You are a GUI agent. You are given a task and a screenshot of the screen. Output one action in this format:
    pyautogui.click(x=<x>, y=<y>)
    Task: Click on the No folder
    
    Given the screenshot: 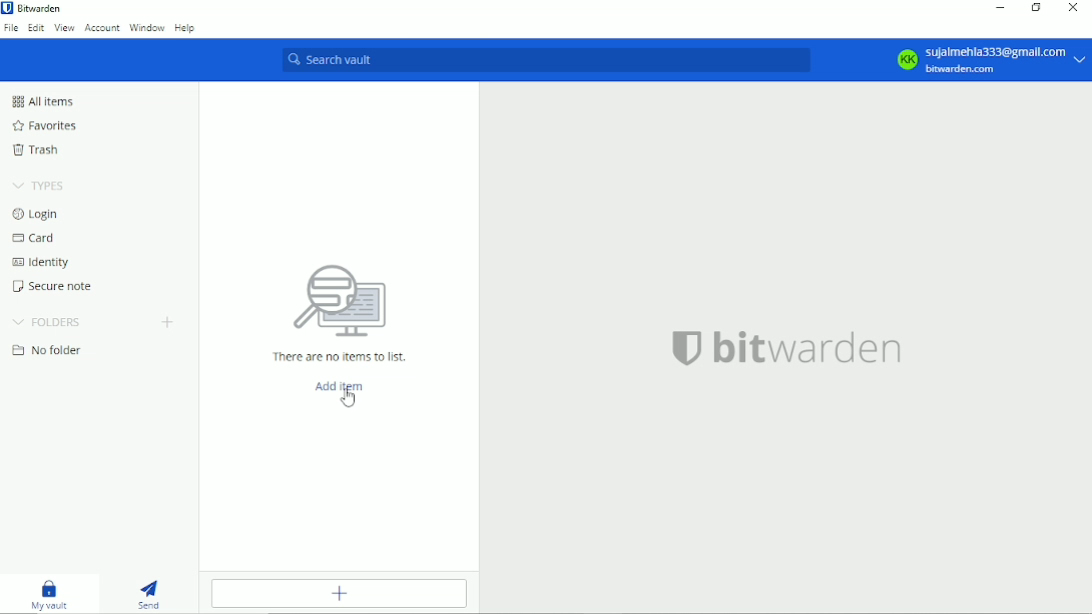 What is the action you would take?
    pyautogui.click(x=49, y=350)
    